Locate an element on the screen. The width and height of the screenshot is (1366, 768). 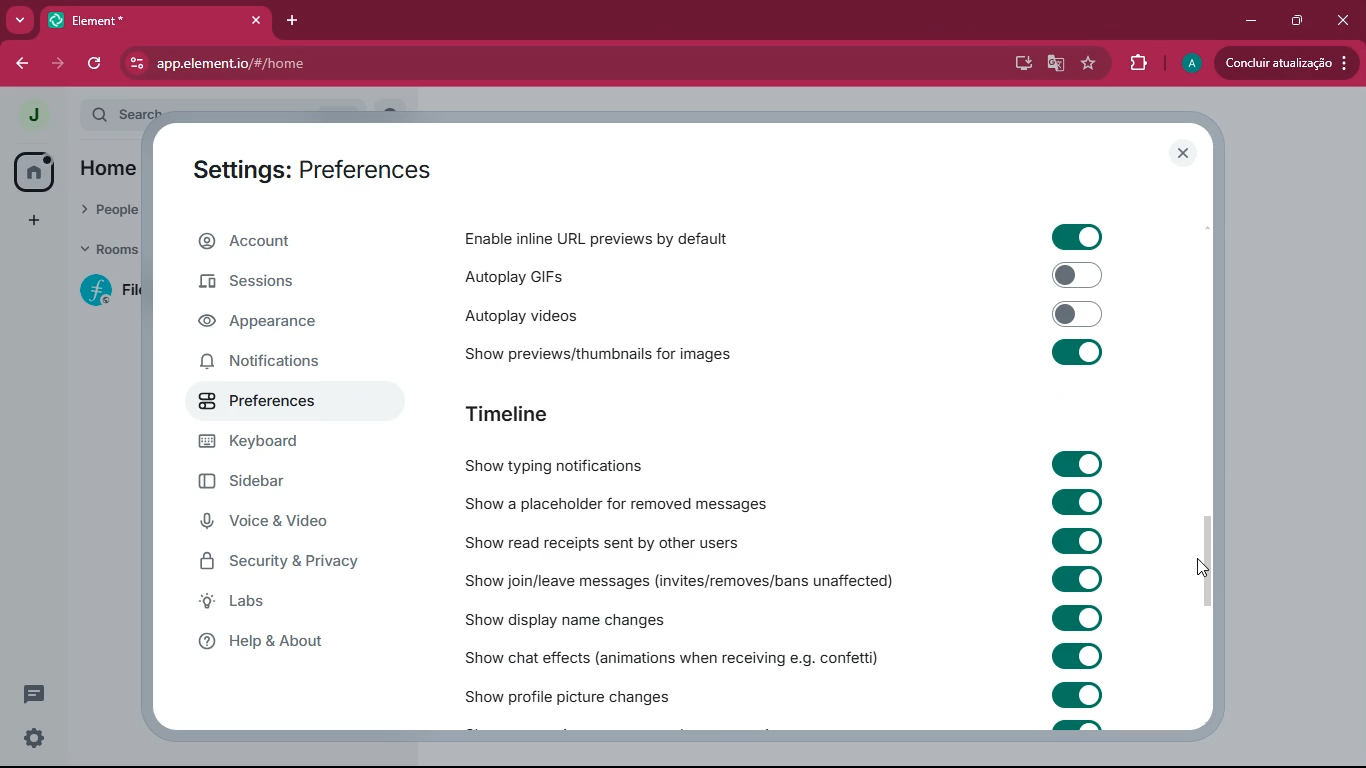
labs is located at coordinates (297, 602).